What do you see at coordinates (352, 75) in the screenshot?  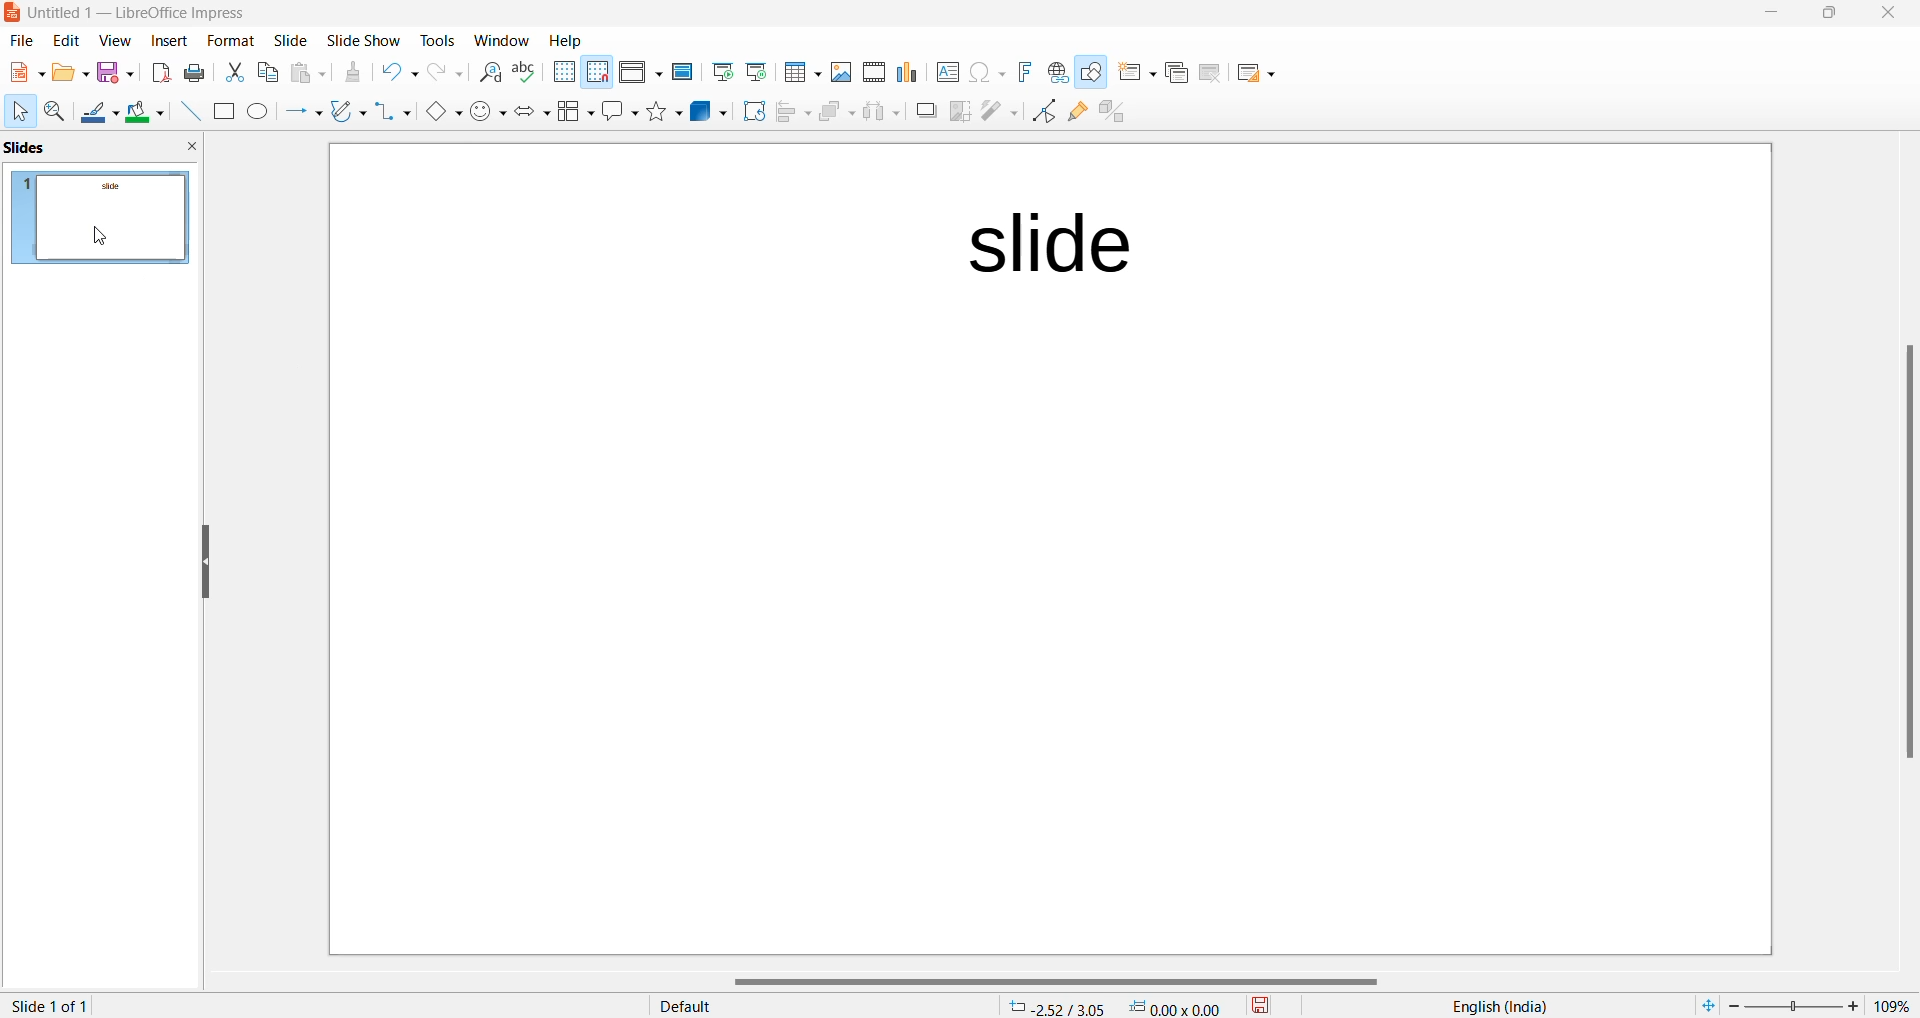 I see `clone formatting` at bounding box center [352, 75].